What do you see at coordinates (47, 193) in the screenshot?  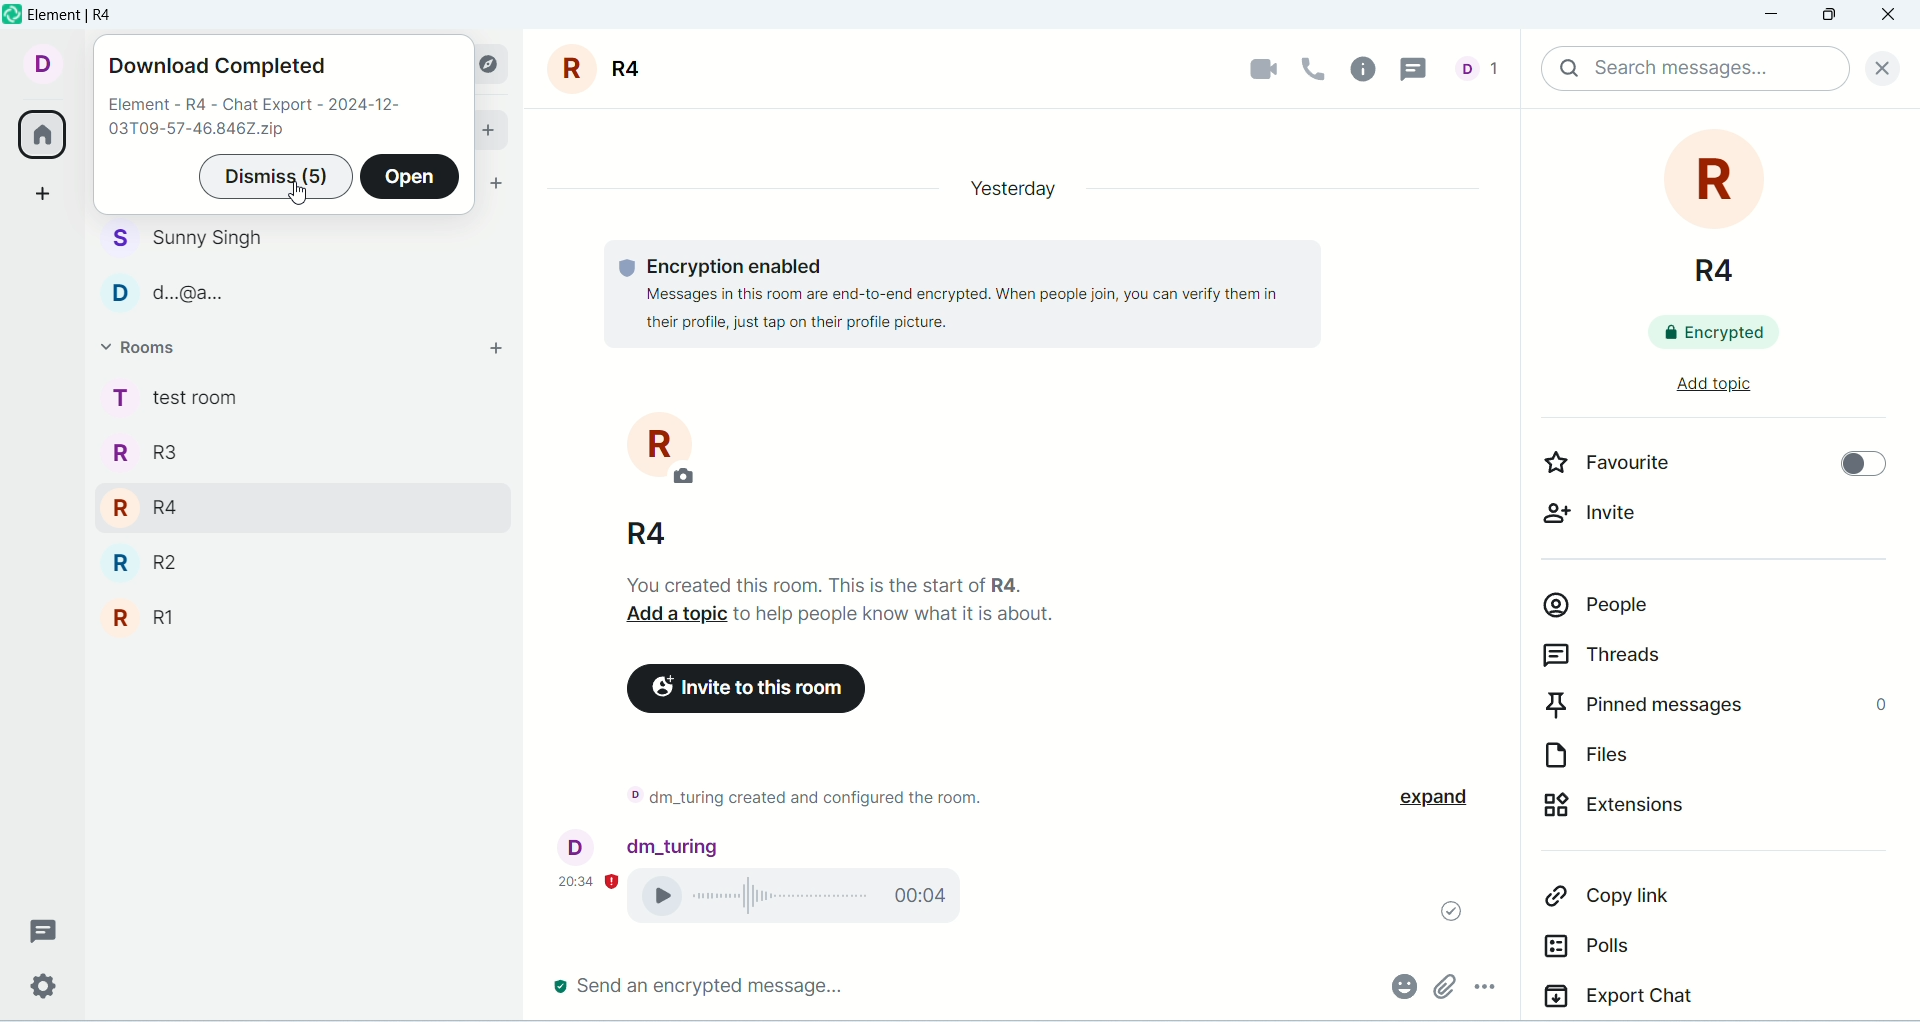 I see `create a space` at bounding box center [47, 193].